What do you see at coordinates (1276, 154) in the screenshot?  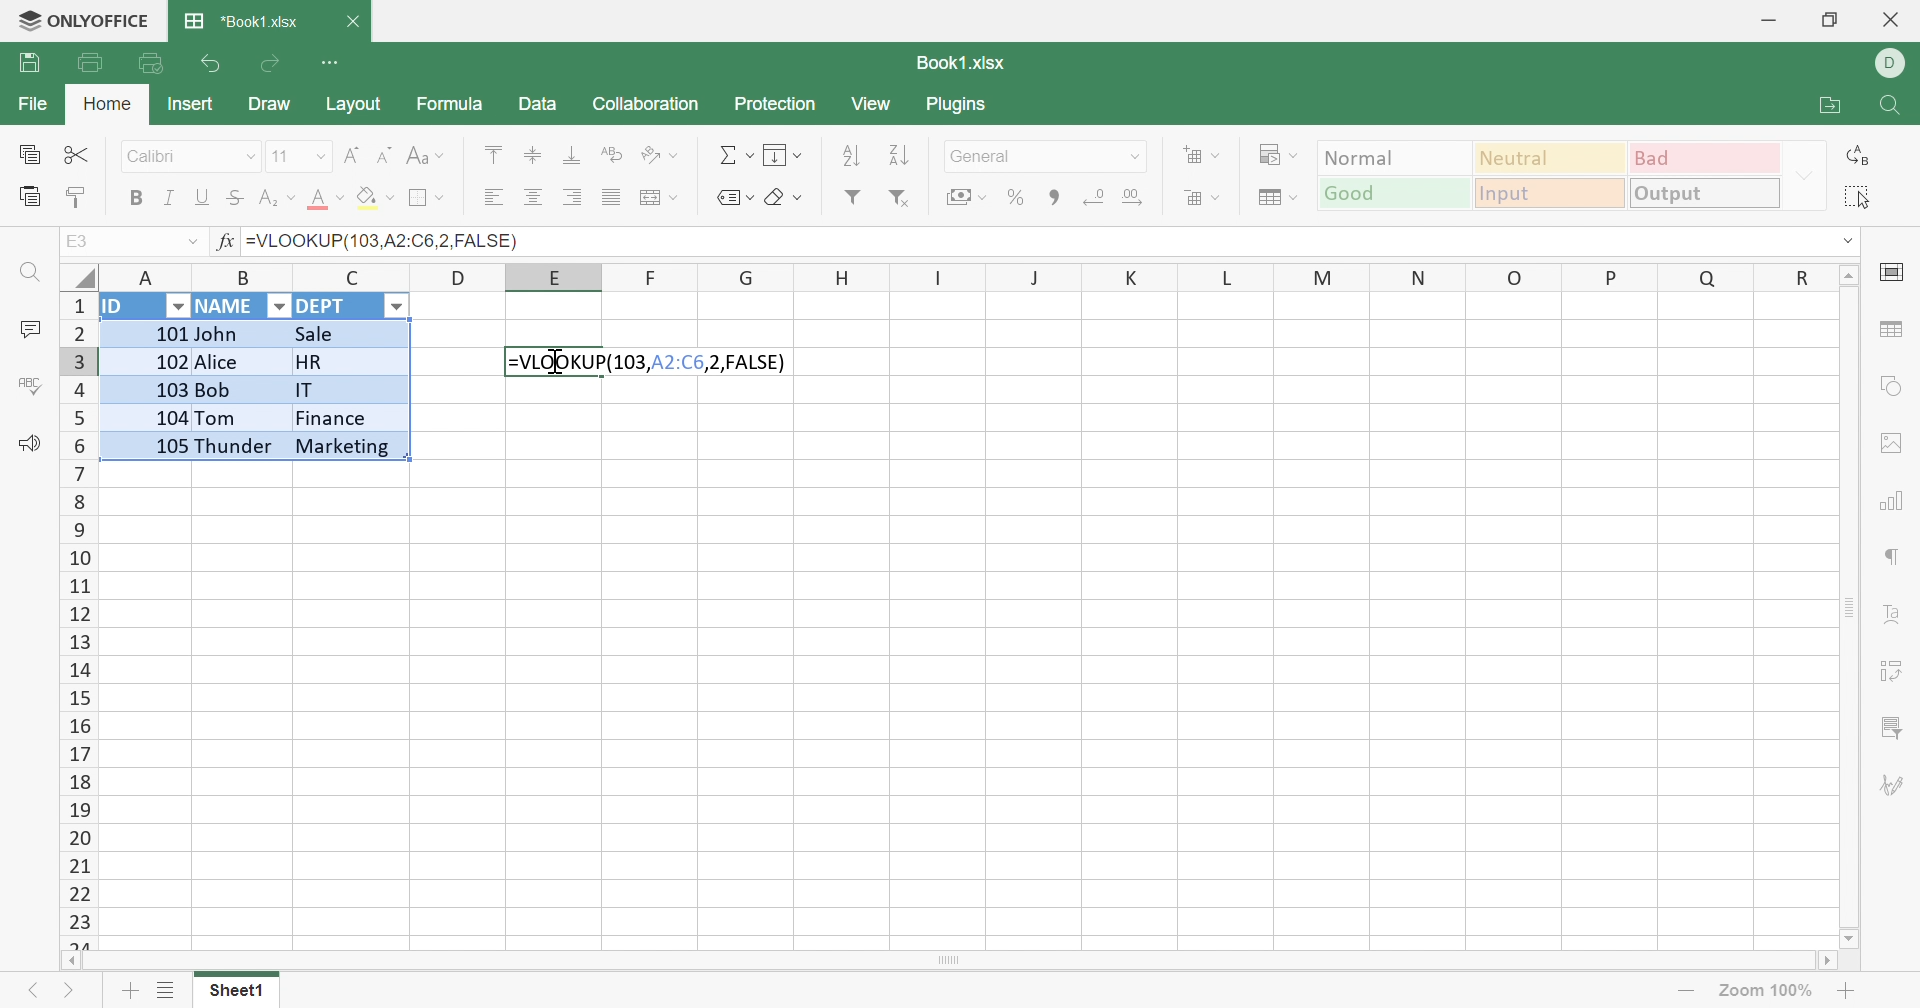 I see `Conditional formatting` at bounding box center [1276, 154].